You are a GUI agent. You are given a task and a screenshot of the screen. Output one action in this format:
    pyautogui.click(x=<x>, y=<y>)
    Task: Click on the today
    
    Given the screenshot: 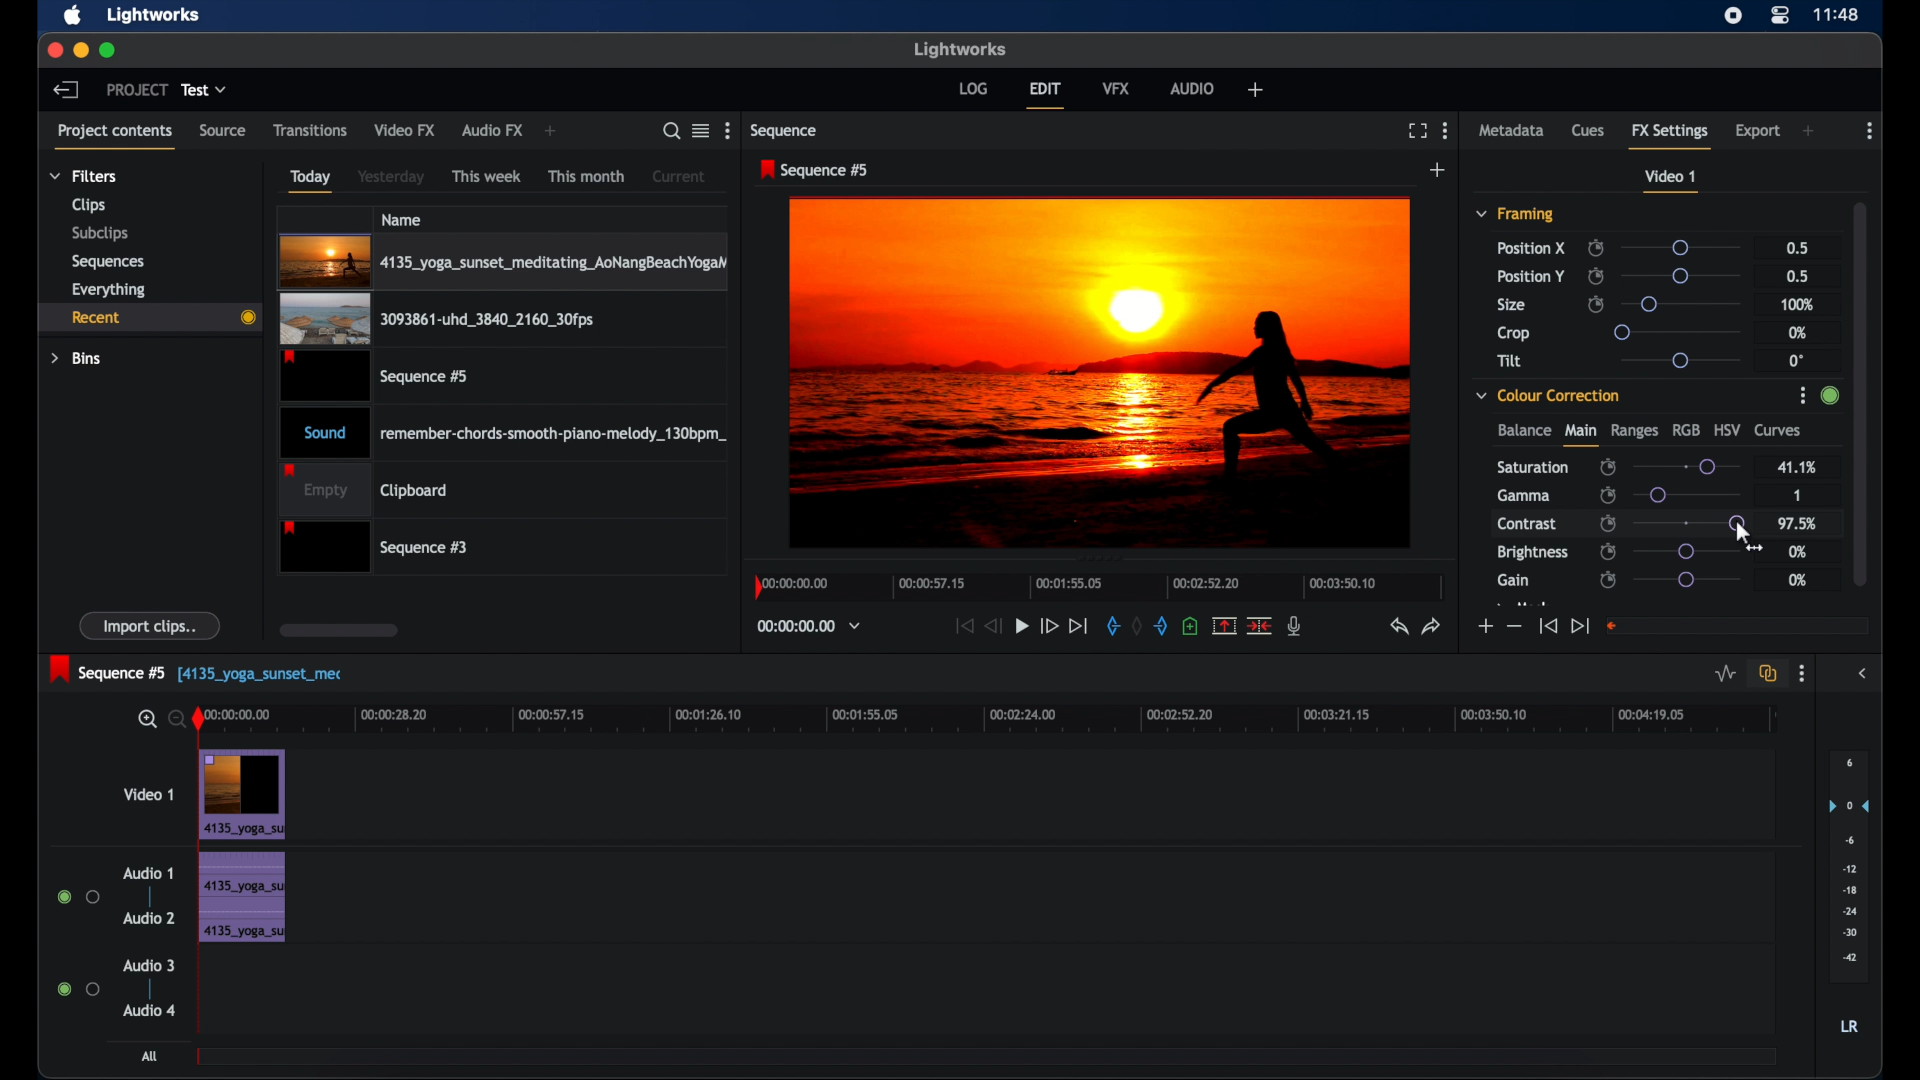 What is the action you would take?
    pyautogui.click(x=310, y=180)
    